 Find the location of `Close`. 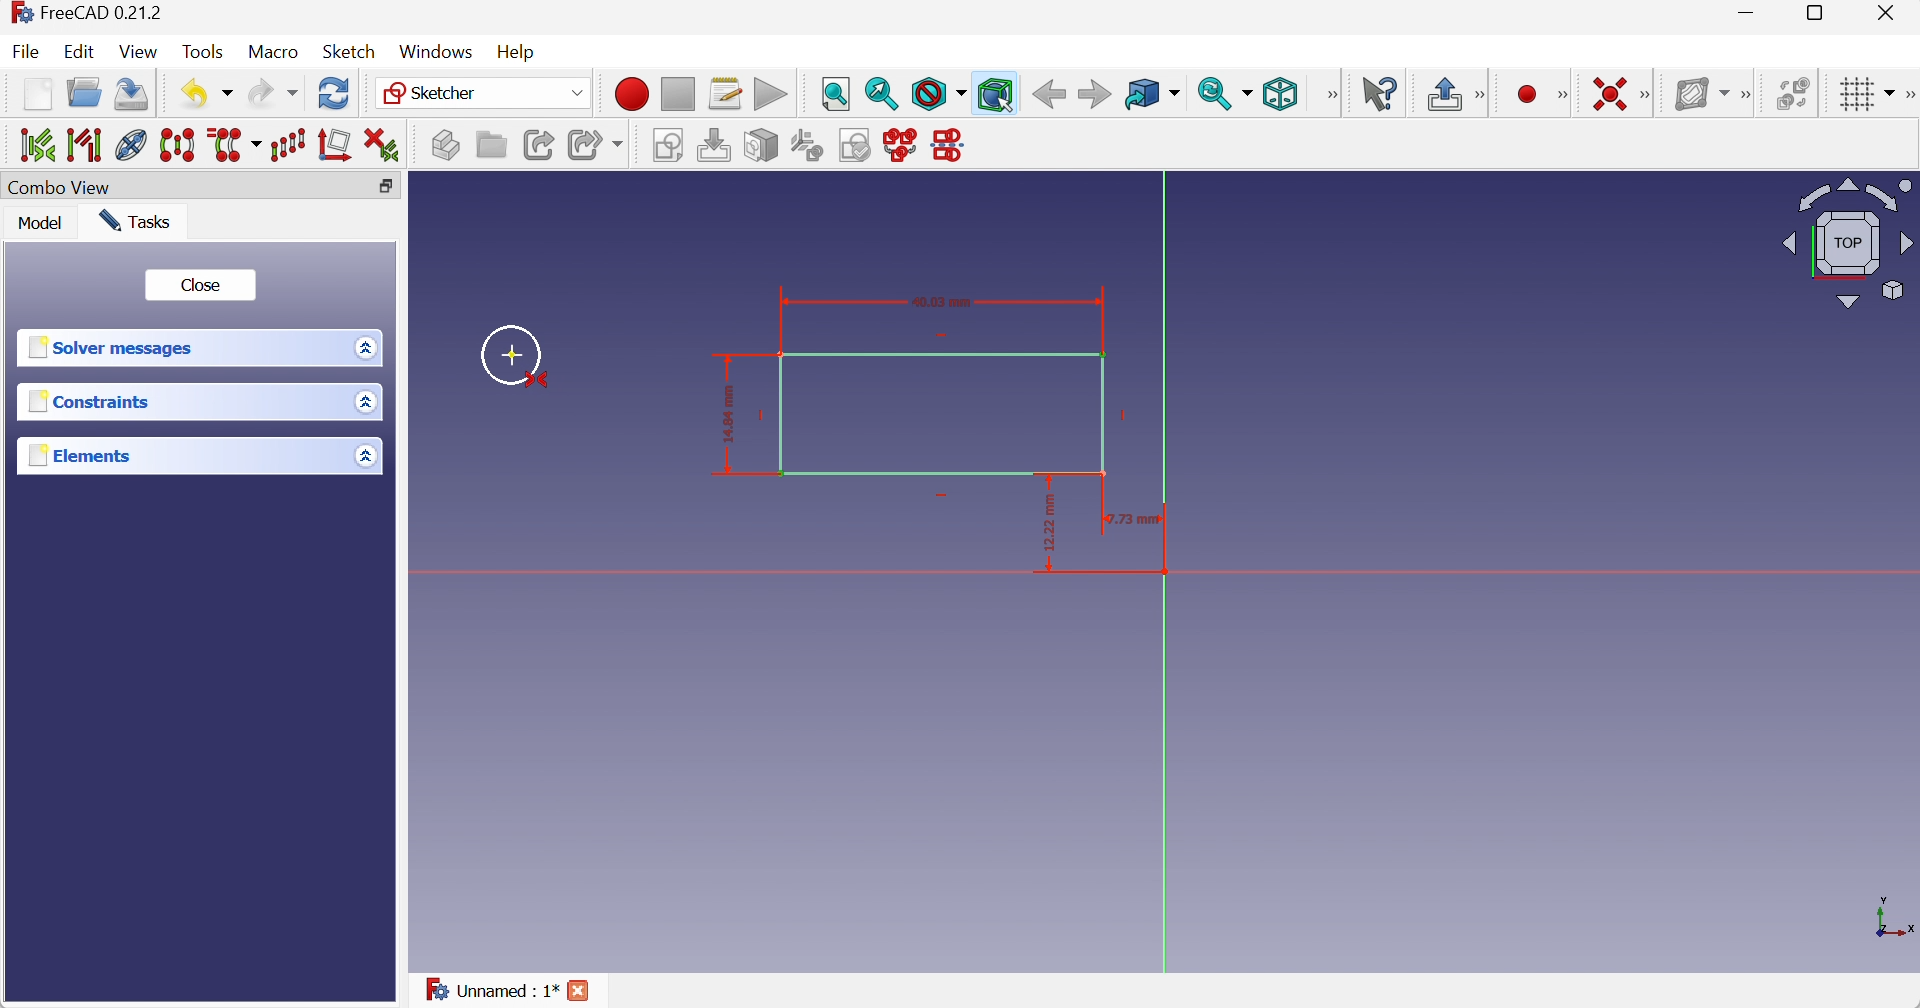

Close is located at coordinates (205, 285).